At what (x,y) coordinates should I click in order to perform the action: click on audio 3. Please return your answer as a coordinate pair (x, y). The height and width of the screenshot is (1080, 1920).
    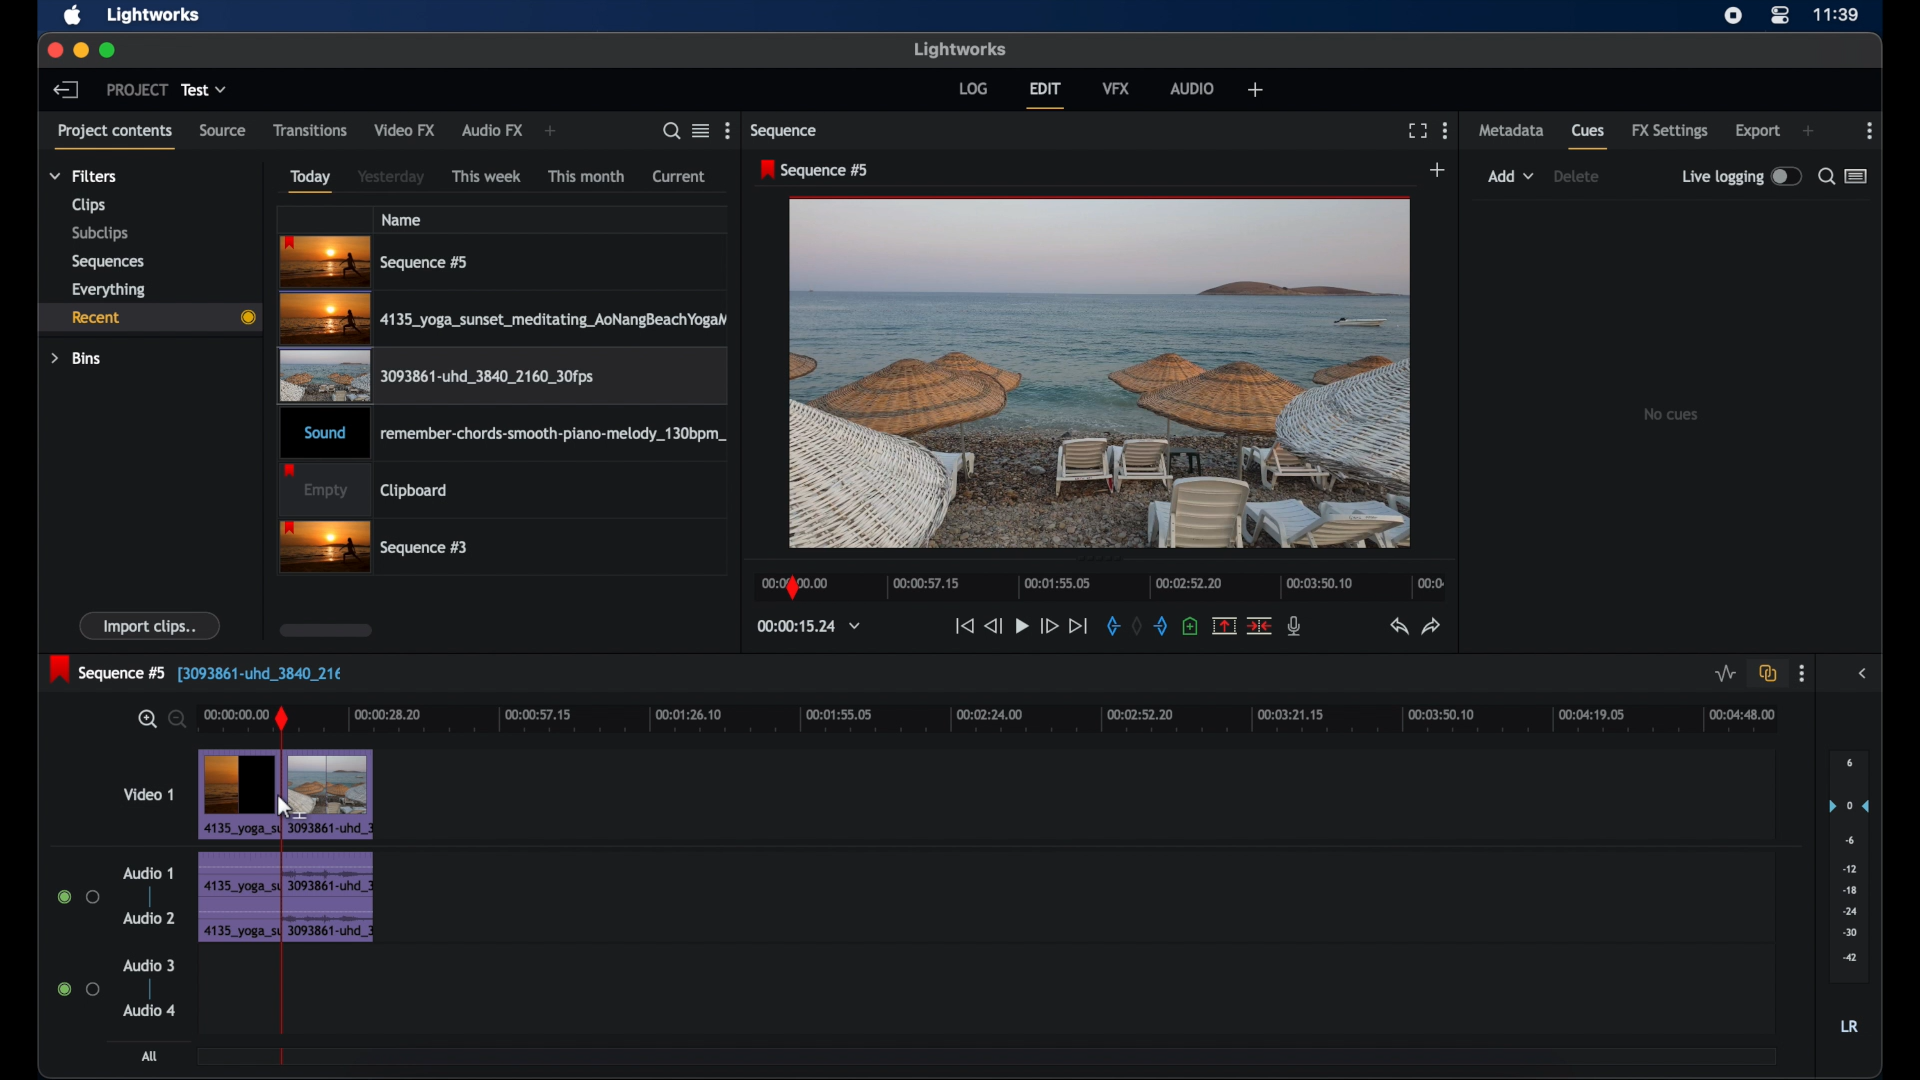
    Looking at the image, I should click on (150, 964).